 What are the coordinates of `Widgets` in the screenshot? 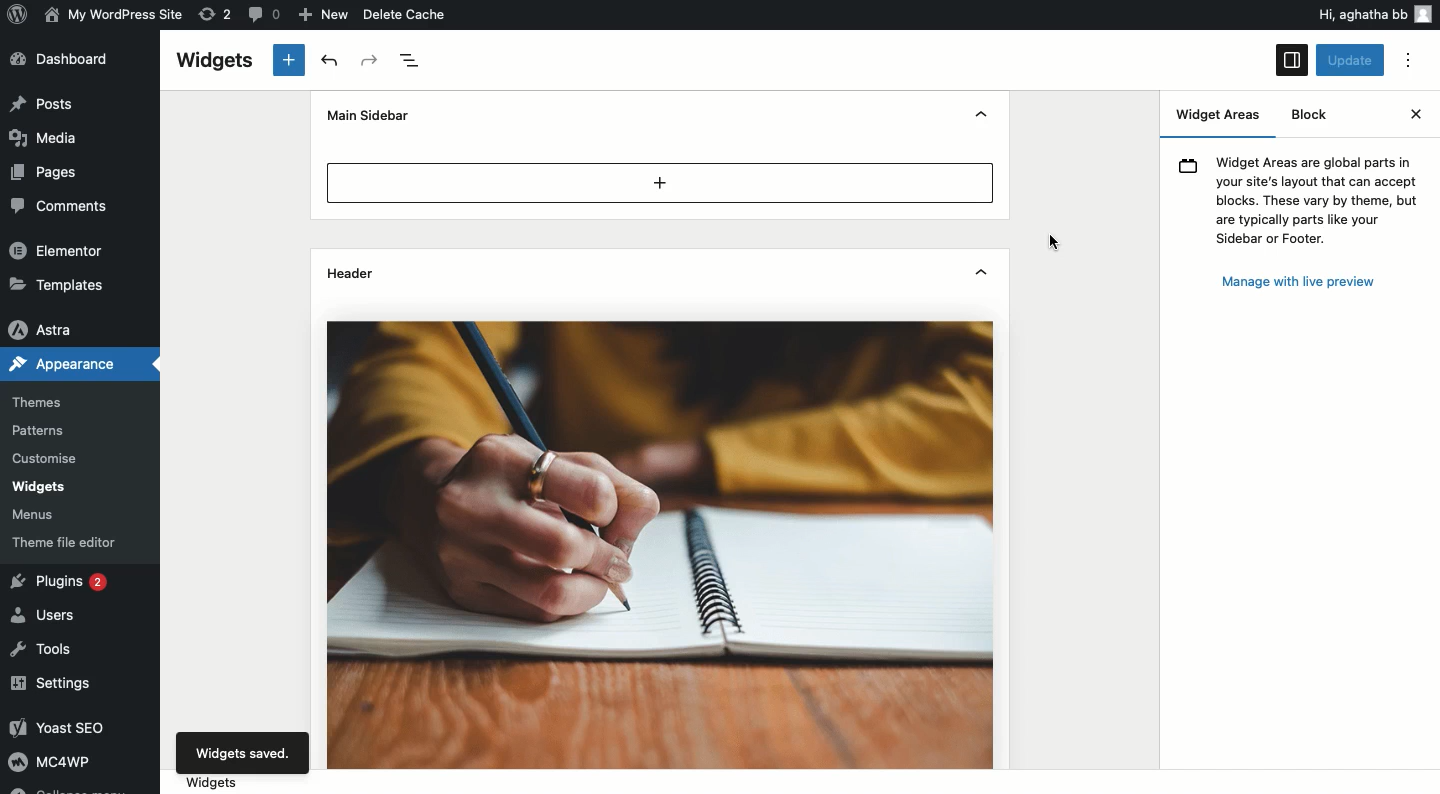 It's located at (211, 780).